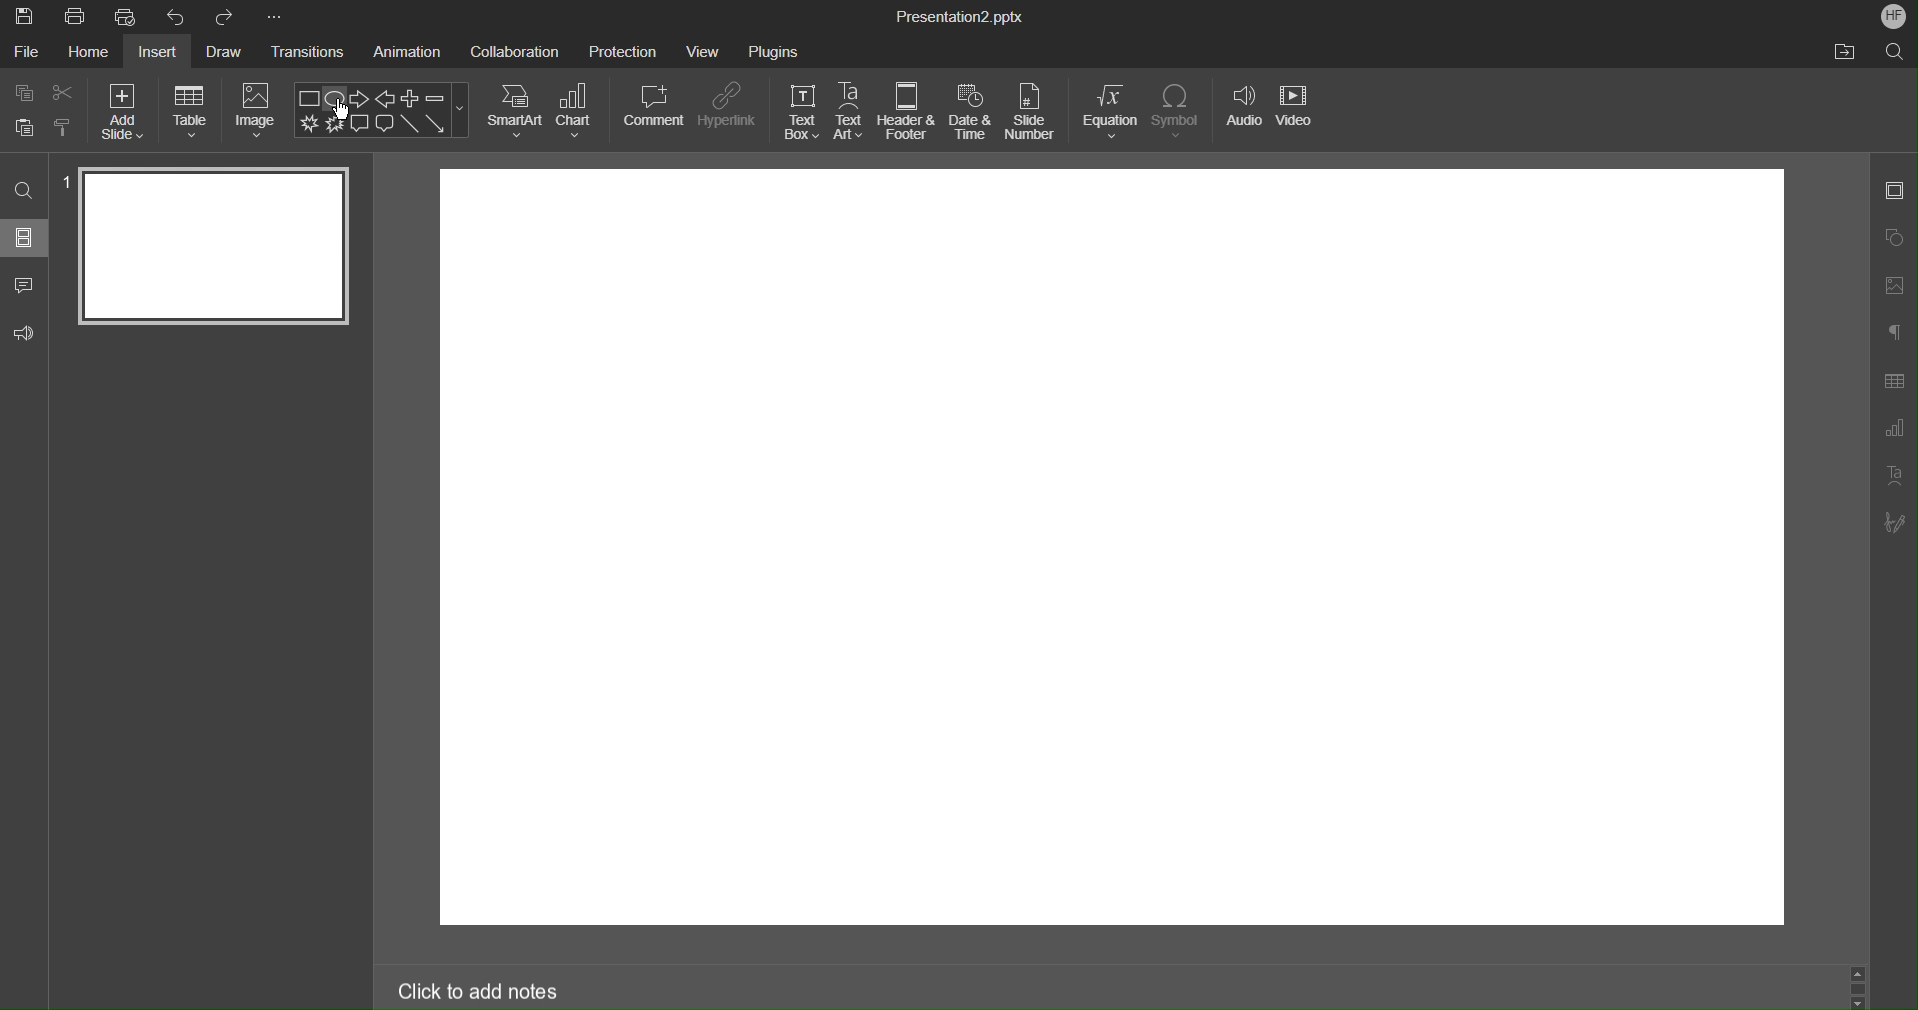 The width and height of the screenshot is (1918, 1010). Describe the element at coordinates (515, 50) in the screenshot. I see `Collaboration` at that location.